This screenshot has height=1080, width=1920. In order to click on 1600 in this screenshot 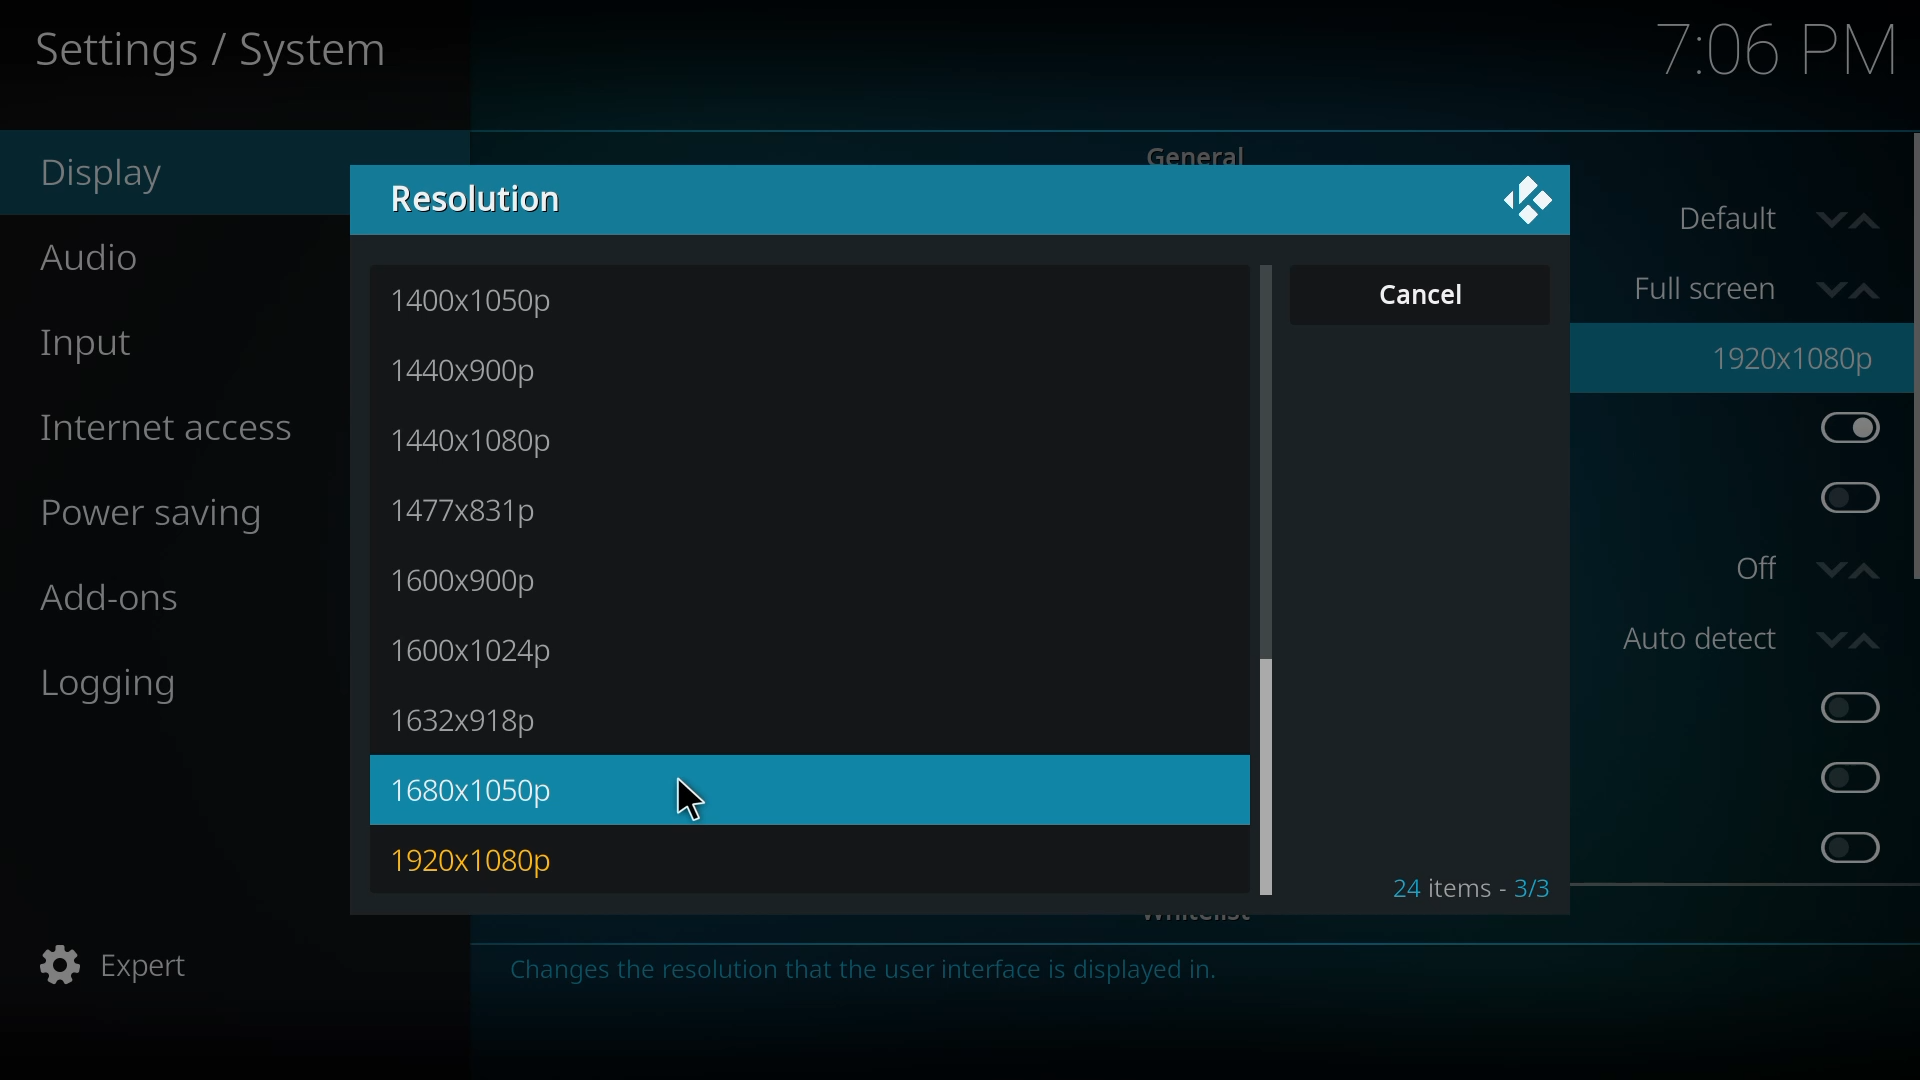, I will do `click(478, 650)`.